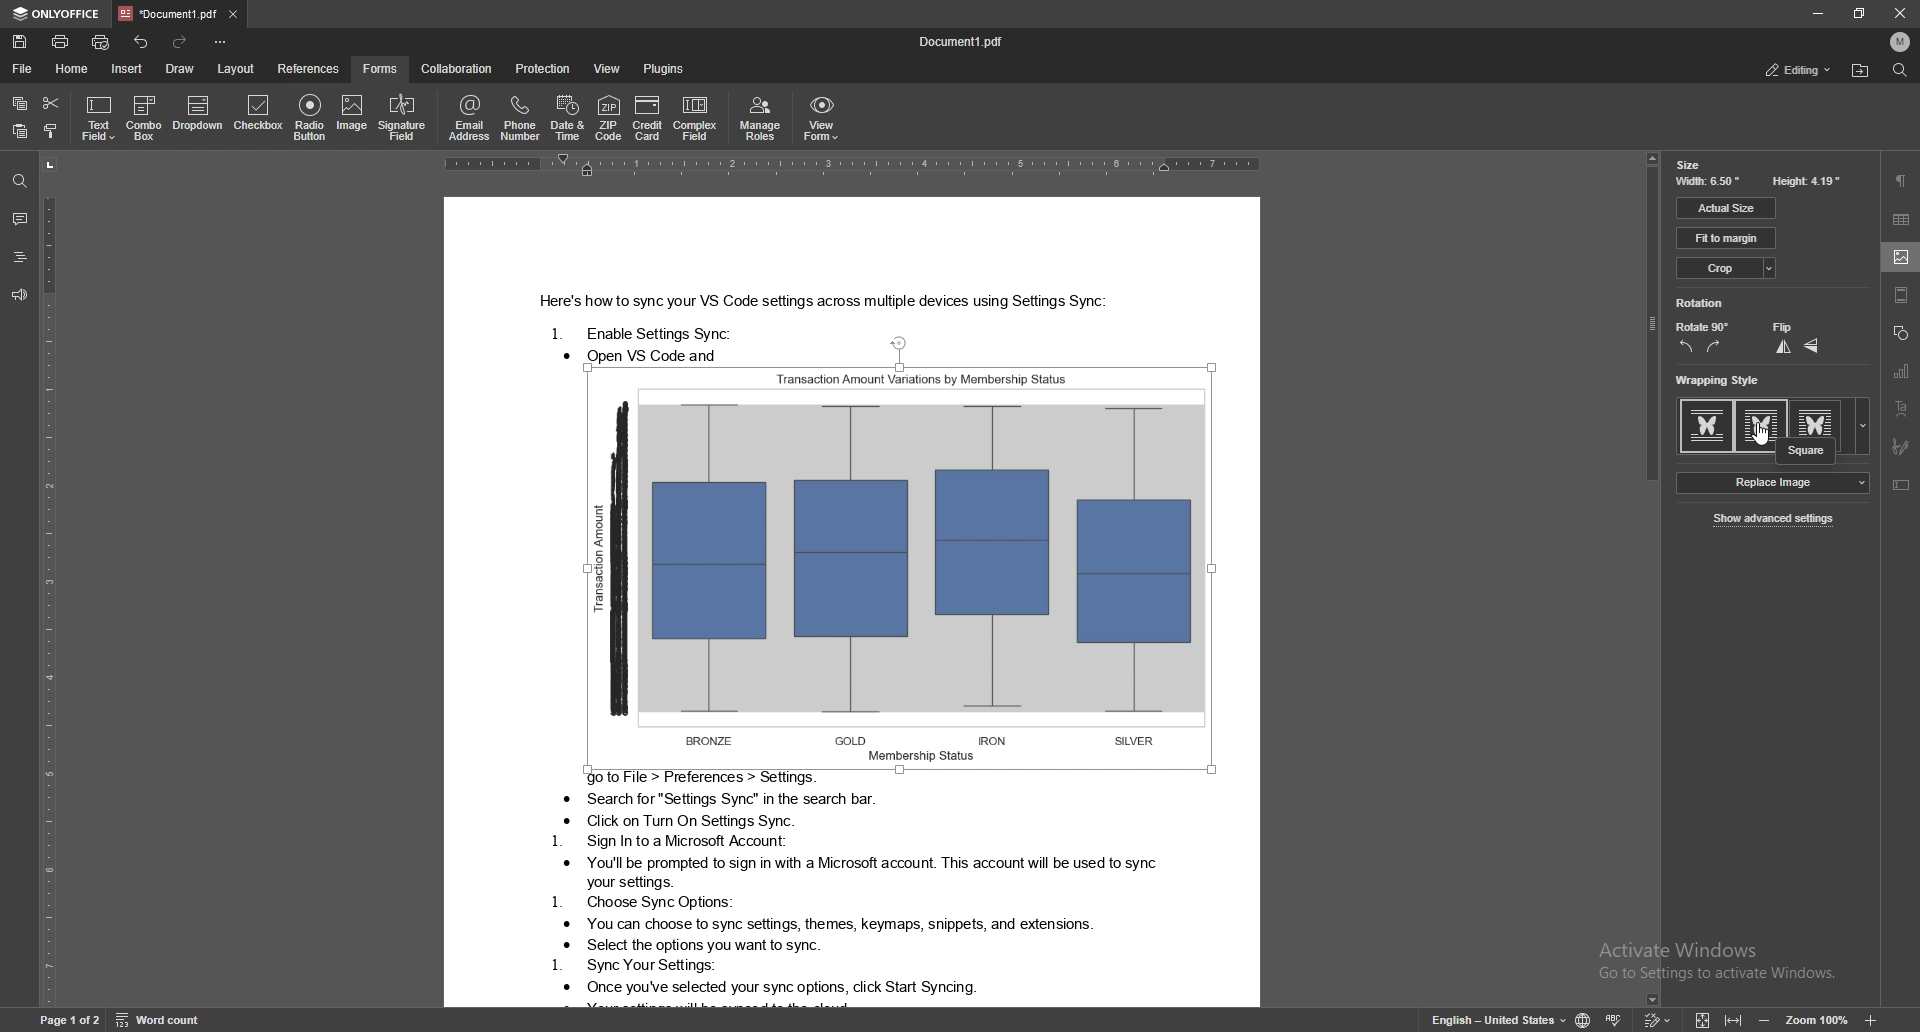  I want to click on icon, so click(1702, 1019).